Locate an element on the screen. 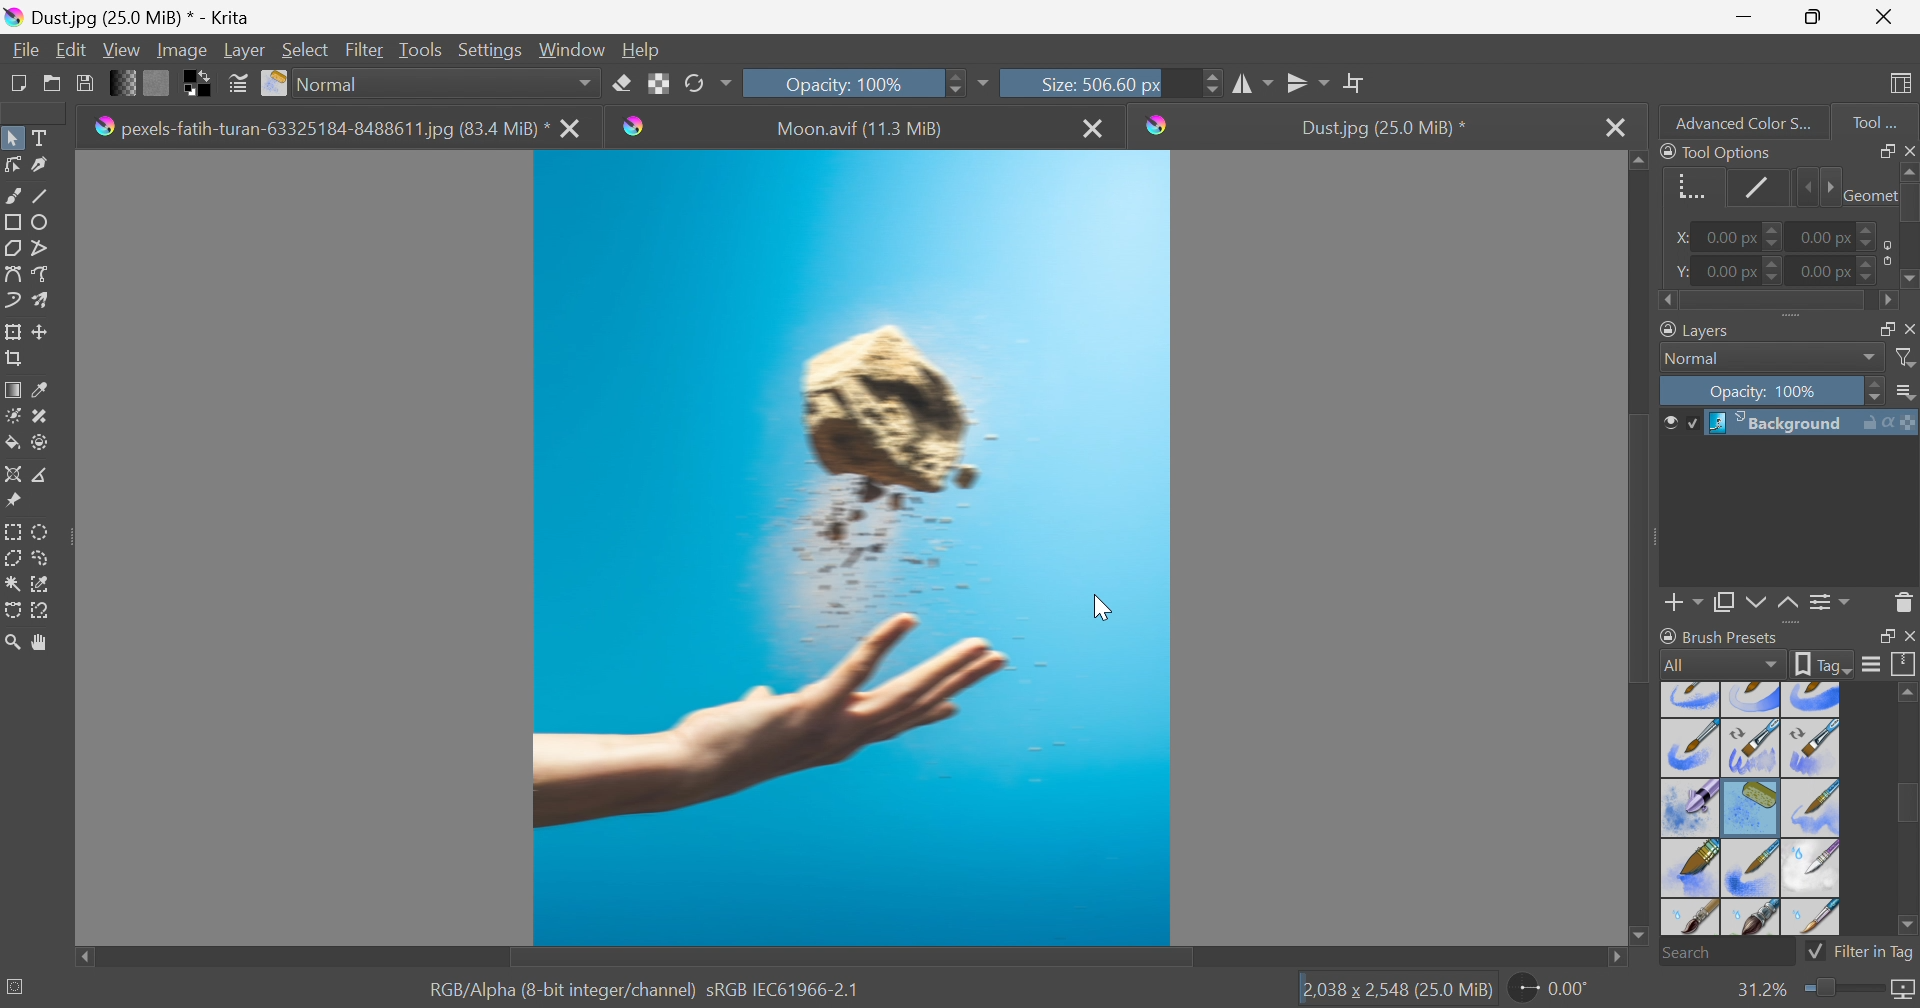  Drop Down is located at coordinates (1870, 358).